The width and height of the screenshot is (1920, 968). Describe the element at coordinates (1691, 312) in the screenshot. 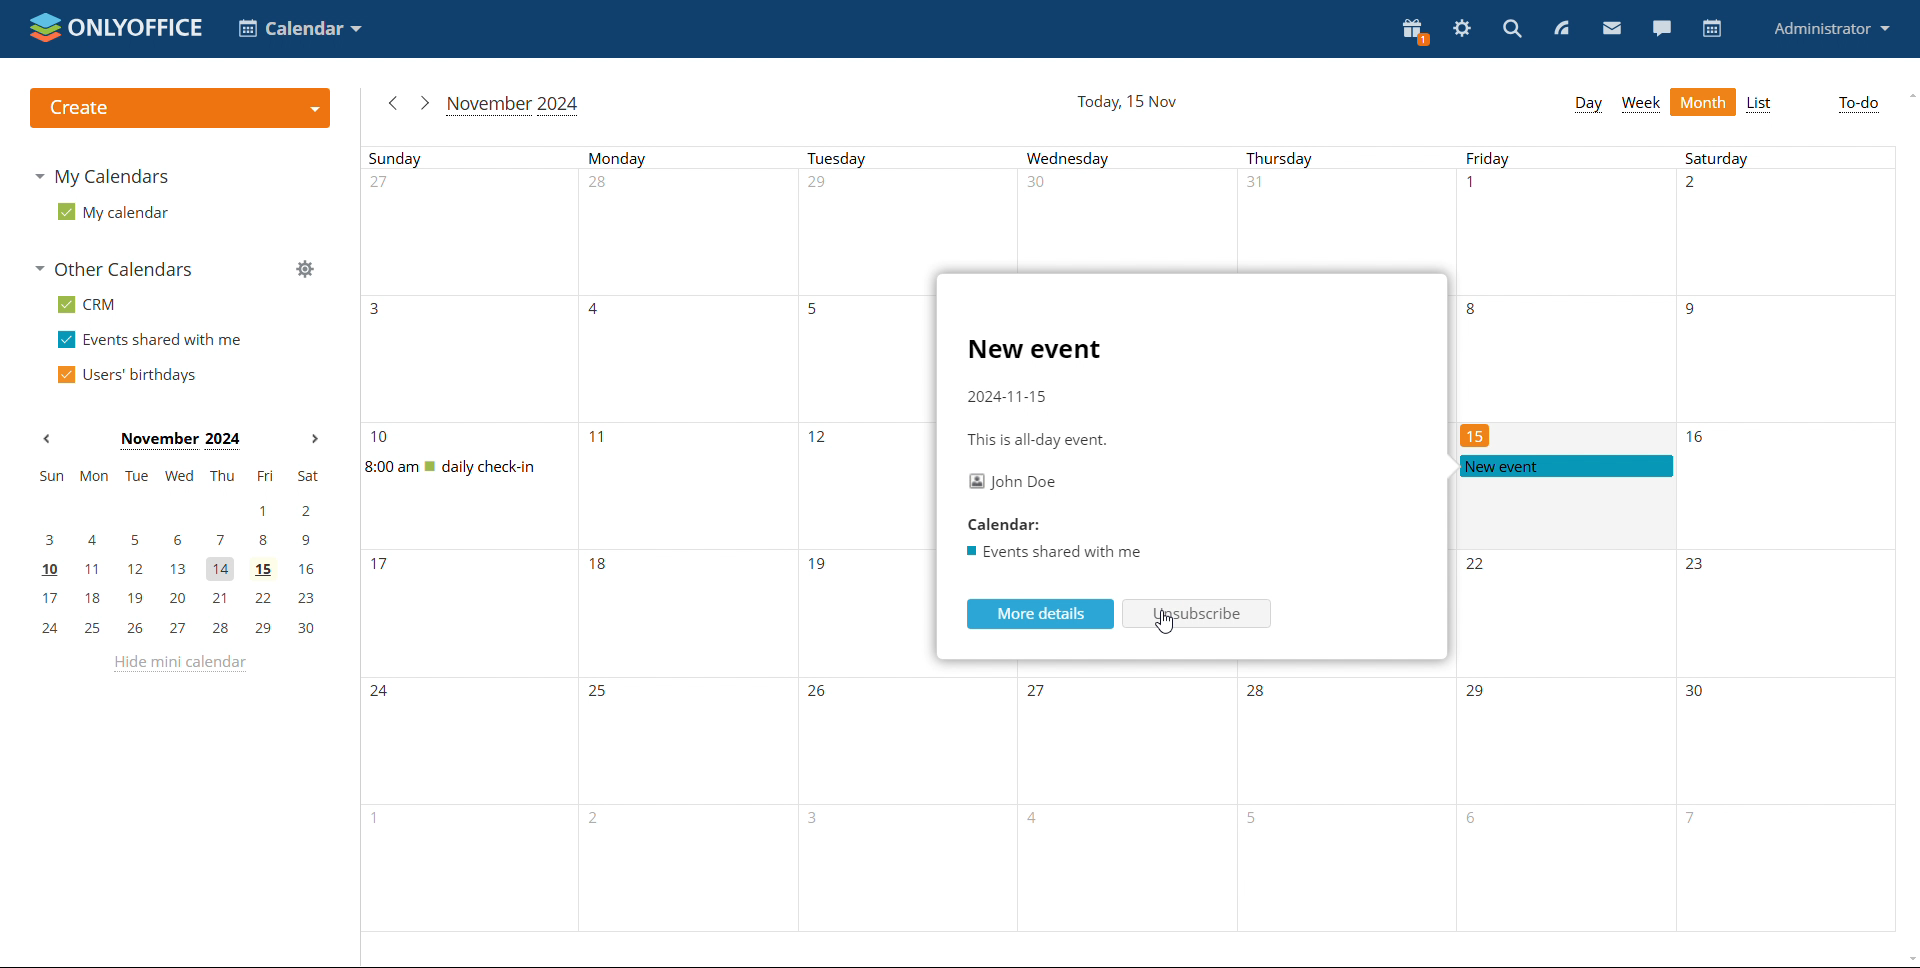

I see `Number` at that location.